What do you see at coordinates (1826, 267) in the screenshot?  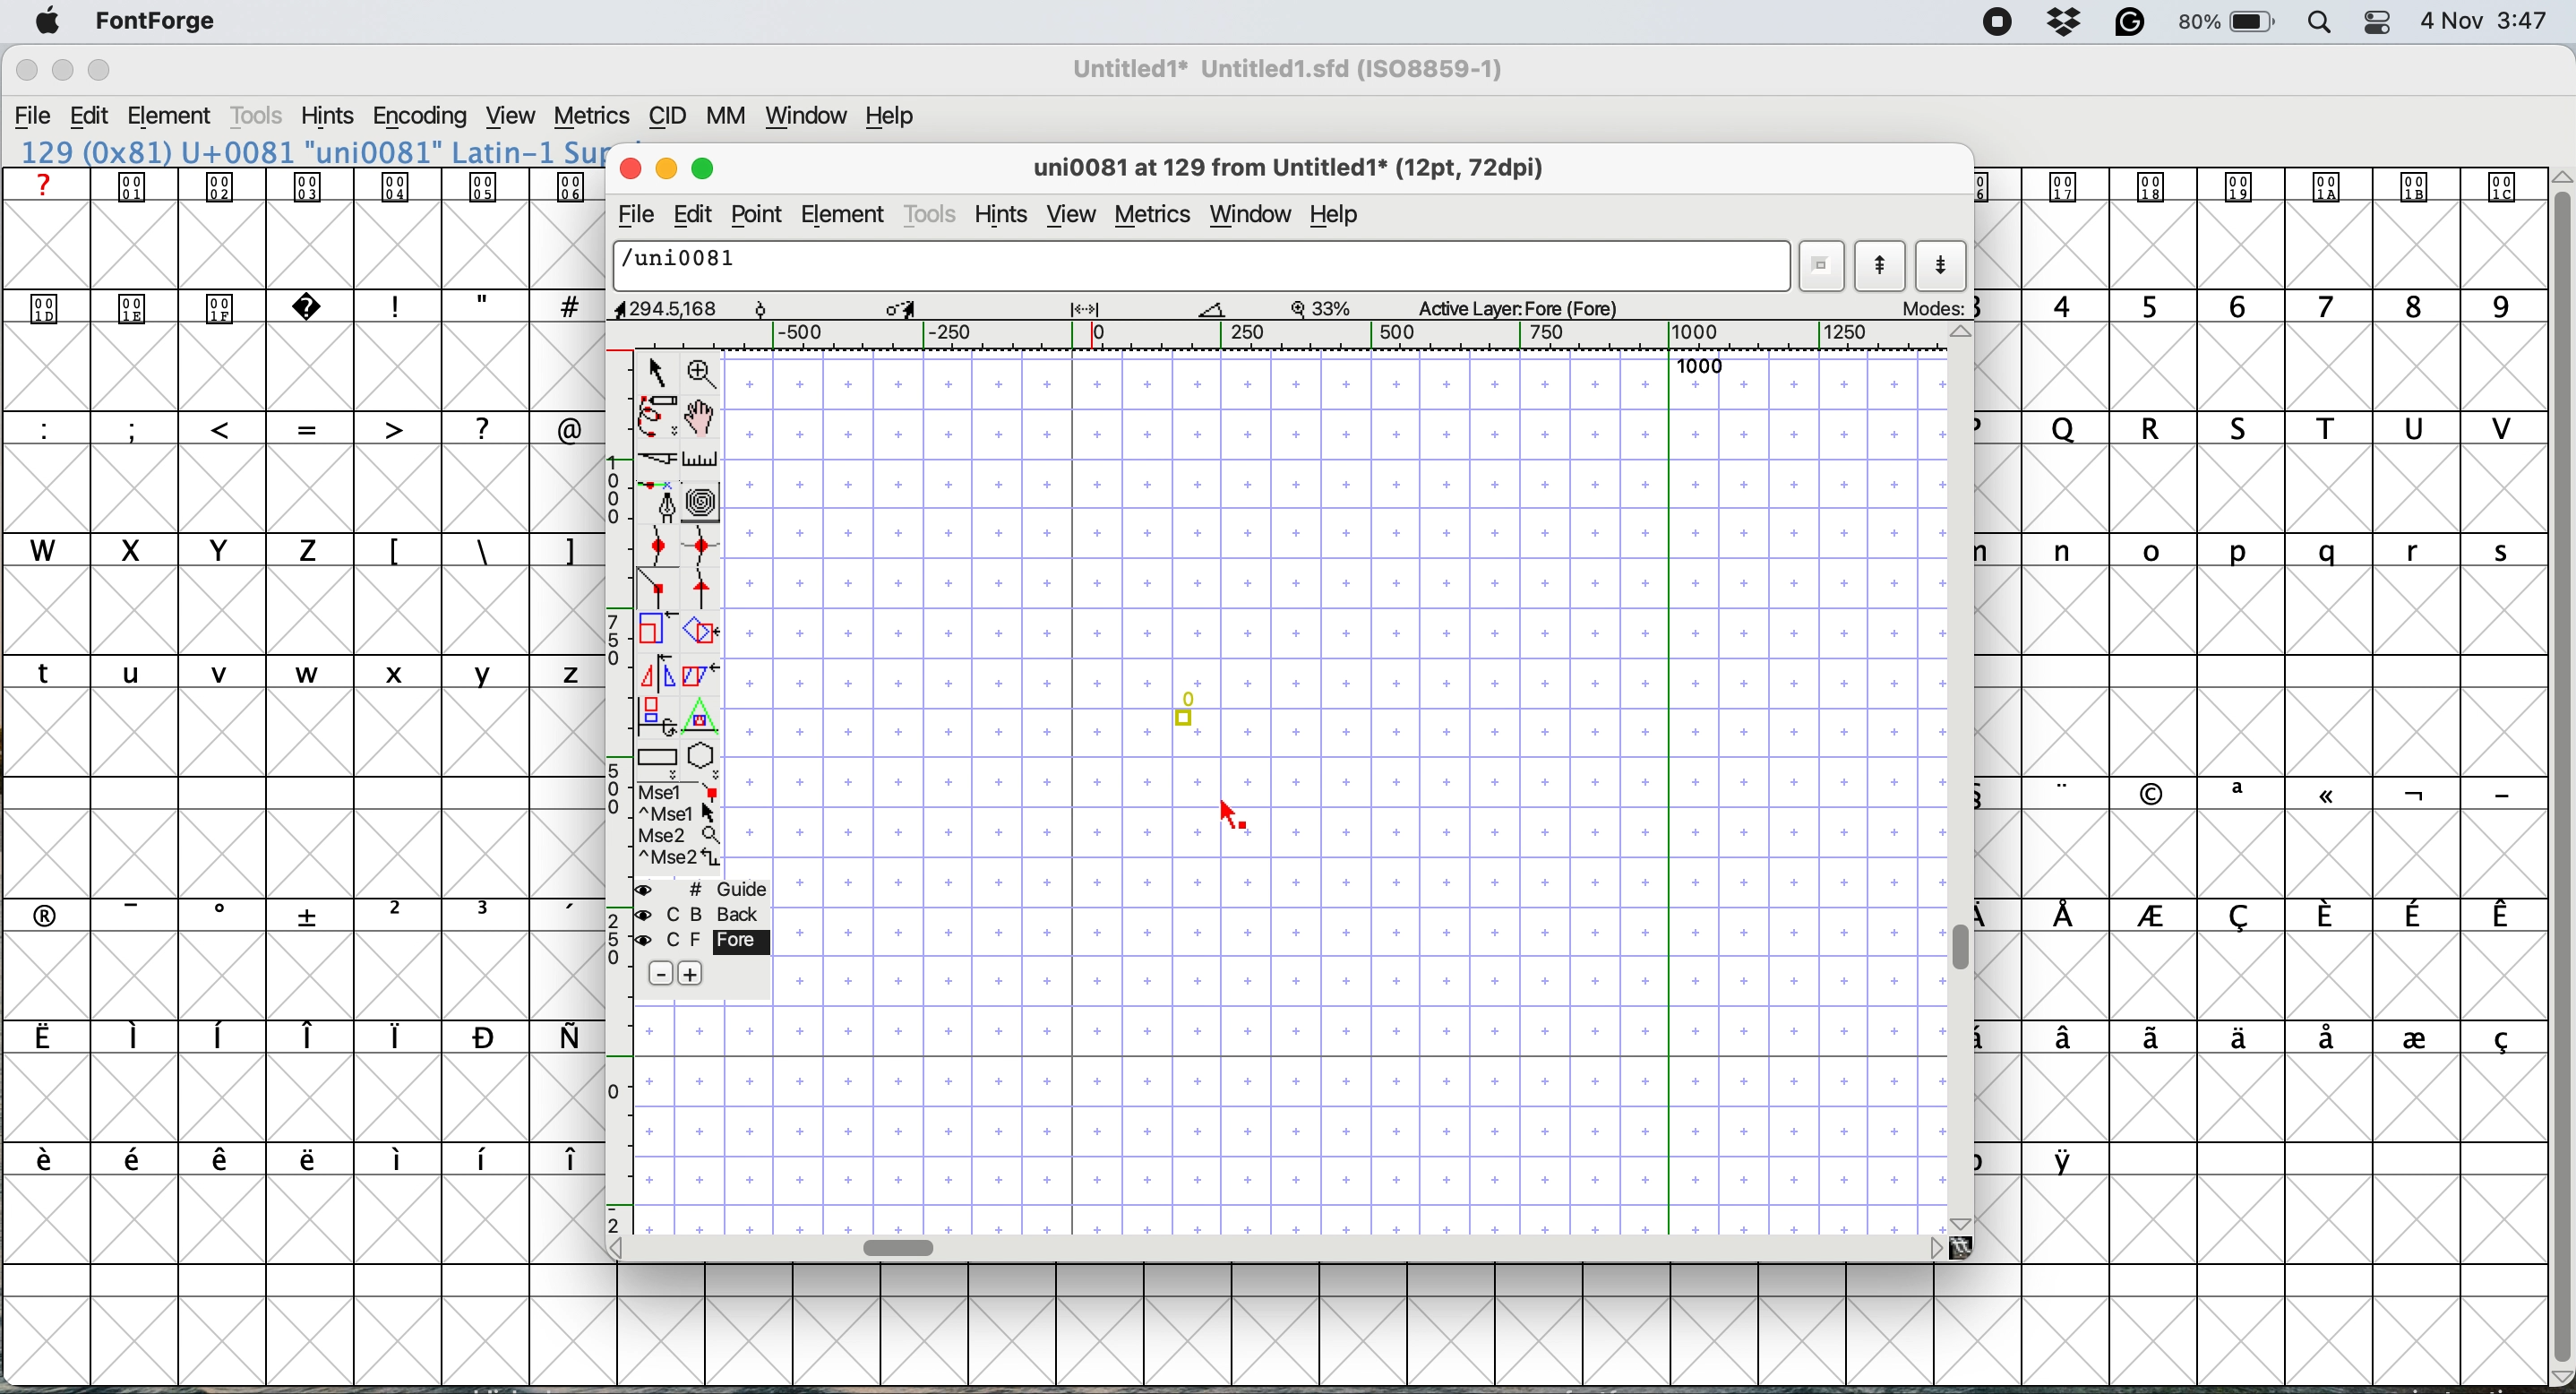 I see `word list` at bounding box center [1826, 267].